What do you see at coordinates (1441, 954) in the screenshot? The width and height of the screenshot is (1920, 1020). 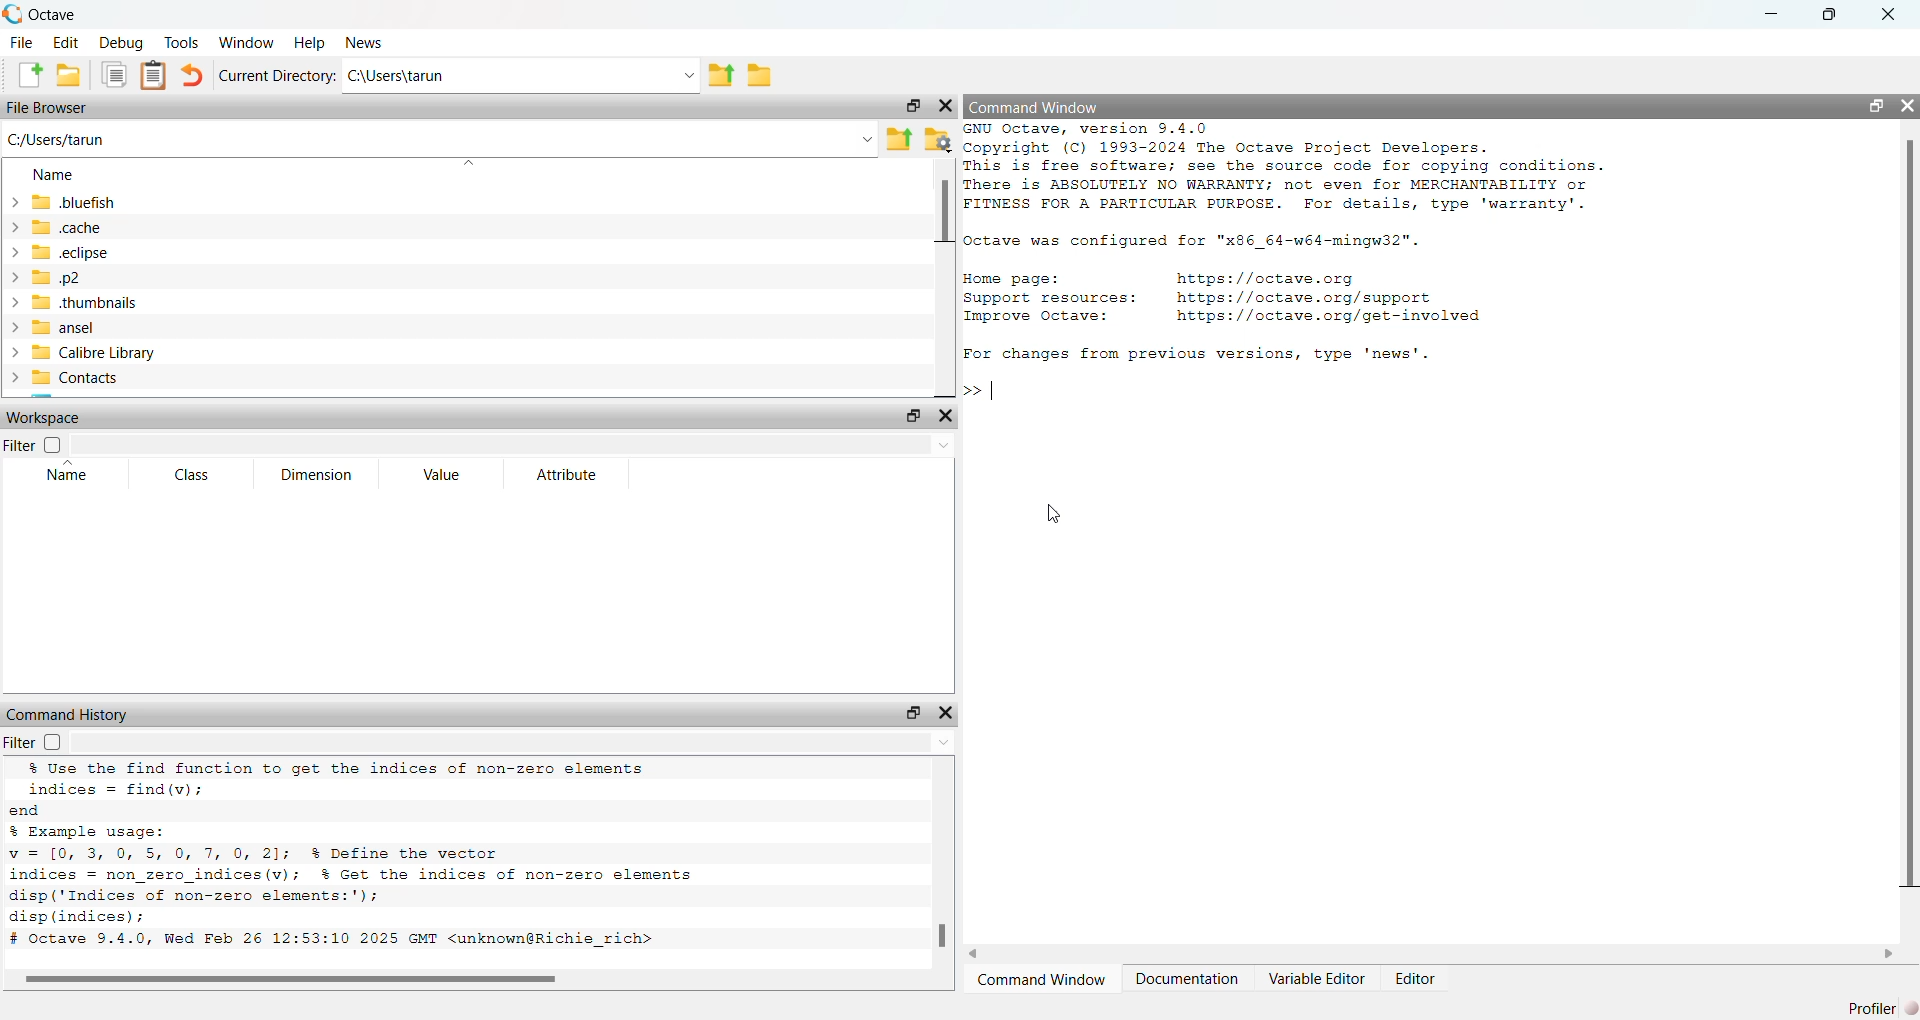 I see `horizontal scroll bar` at bounding box center [1441, 954].